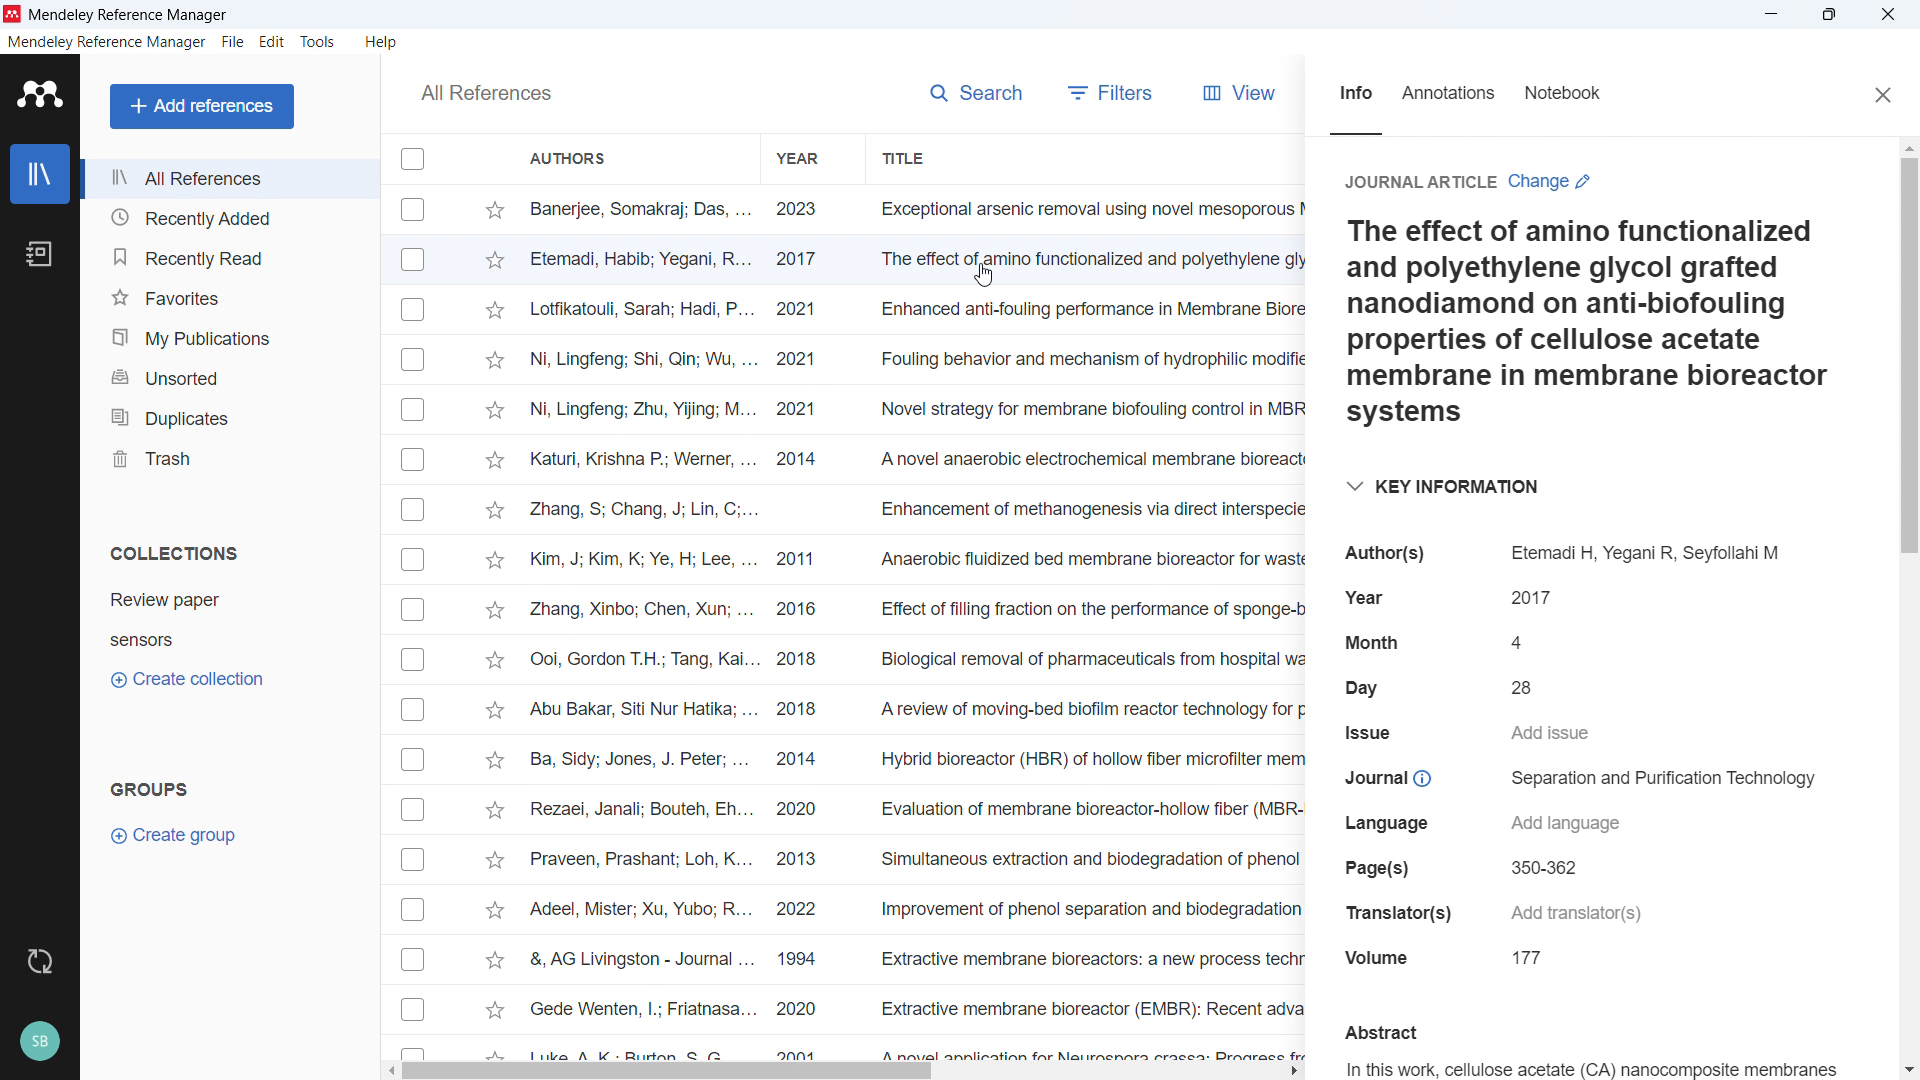 The height and width of the screenshot is (1080, 1920). I want to click on Unsorted , so click(227, 374).